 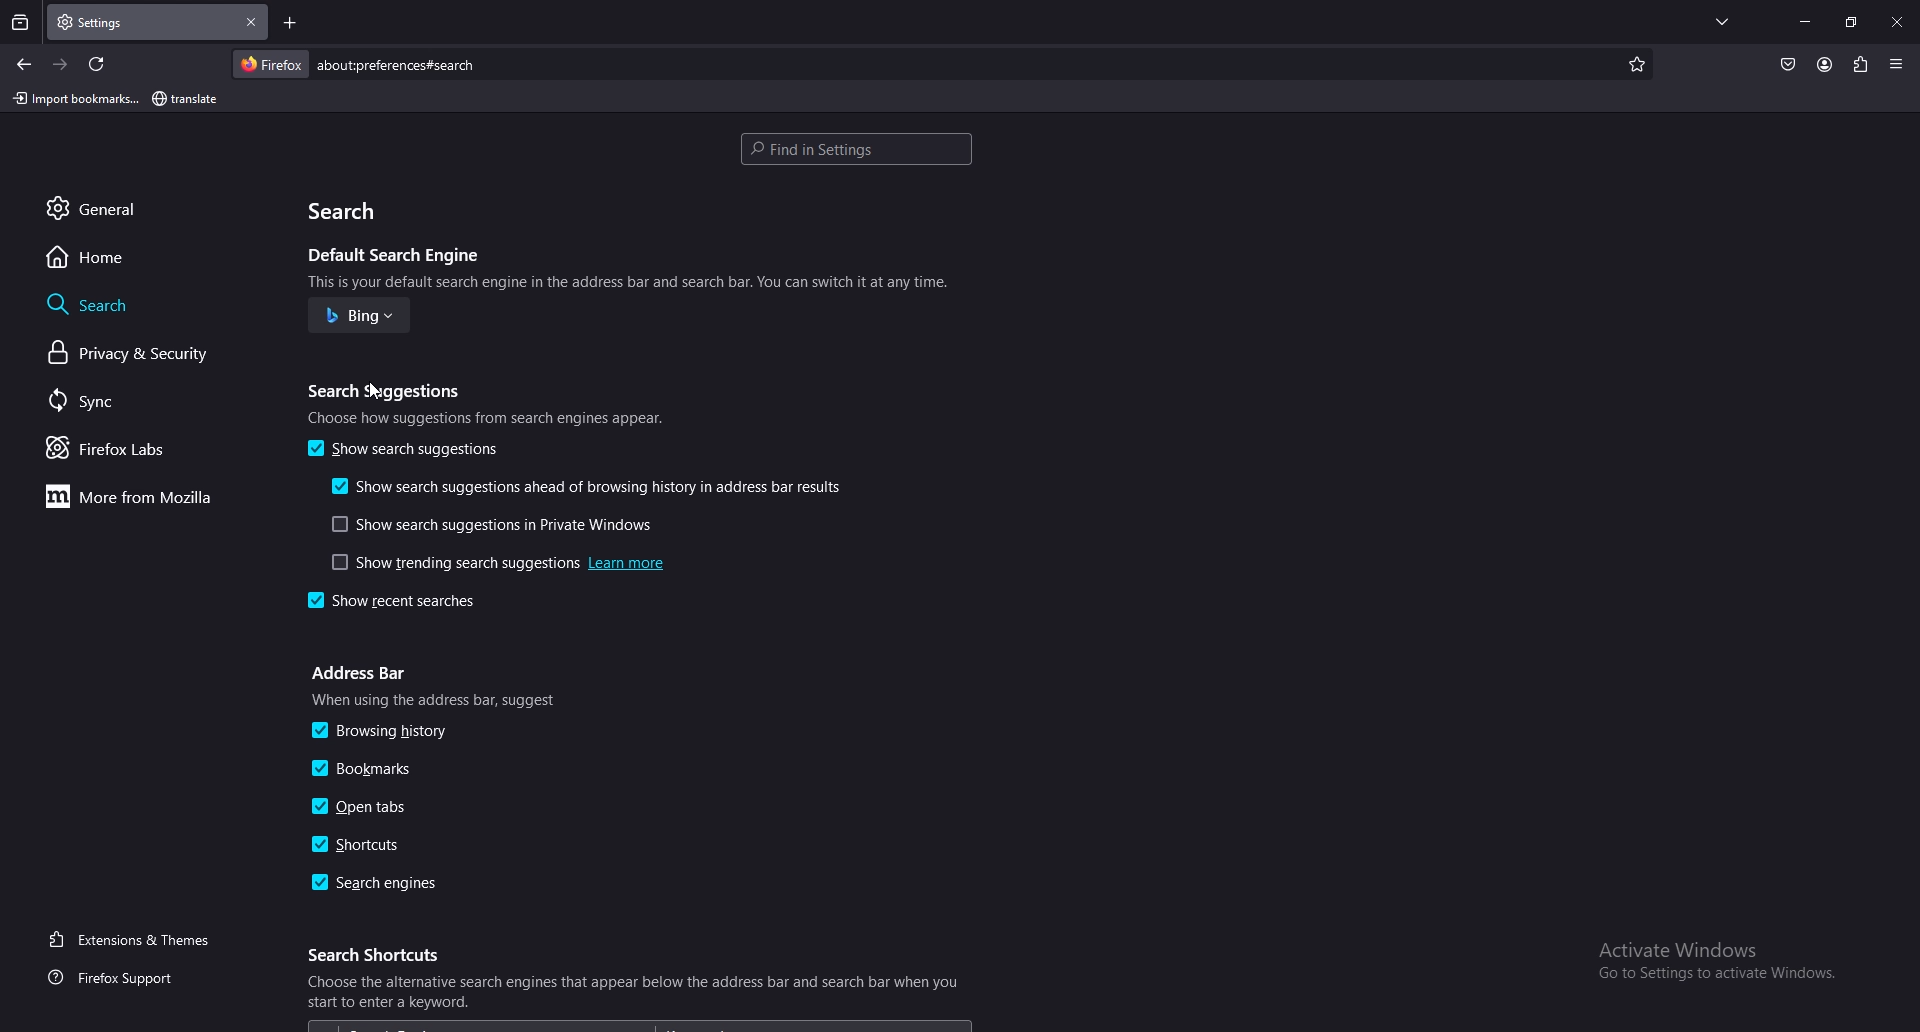 I want to click on show trending search suggestions, so click(x=493, y=562).